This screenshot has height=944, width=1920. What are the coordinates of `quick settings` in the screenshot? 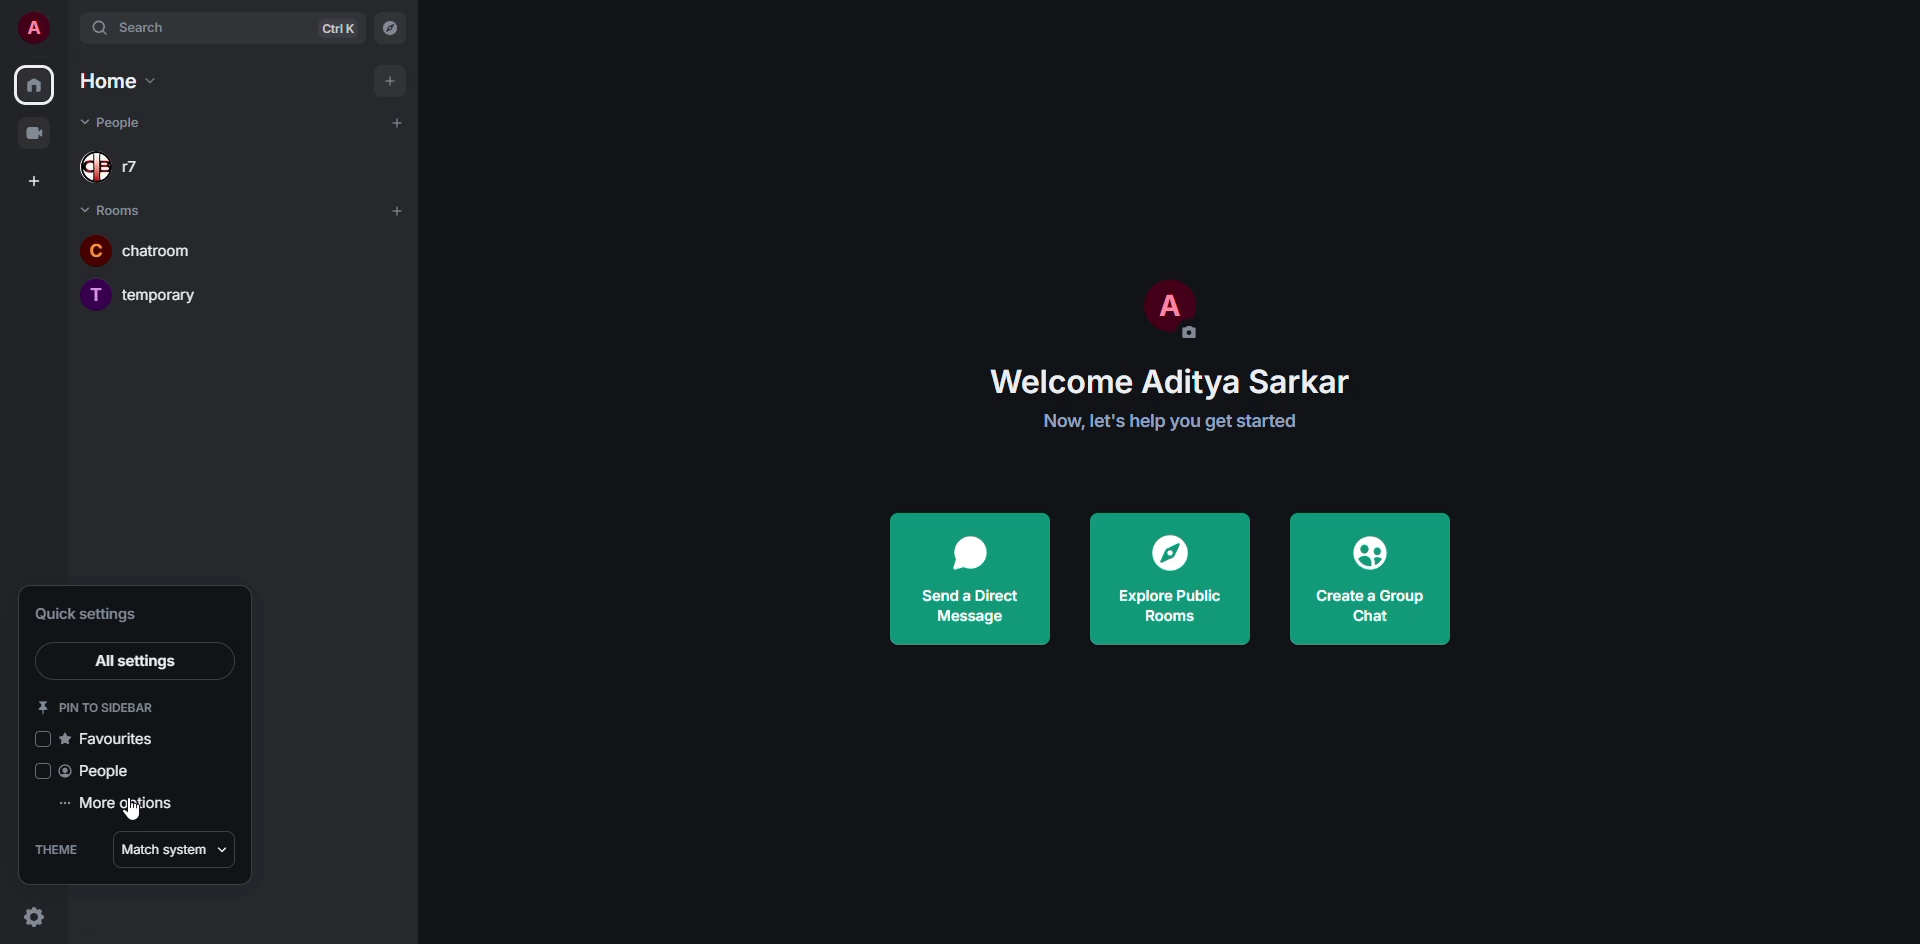 It's located at (85, 614).